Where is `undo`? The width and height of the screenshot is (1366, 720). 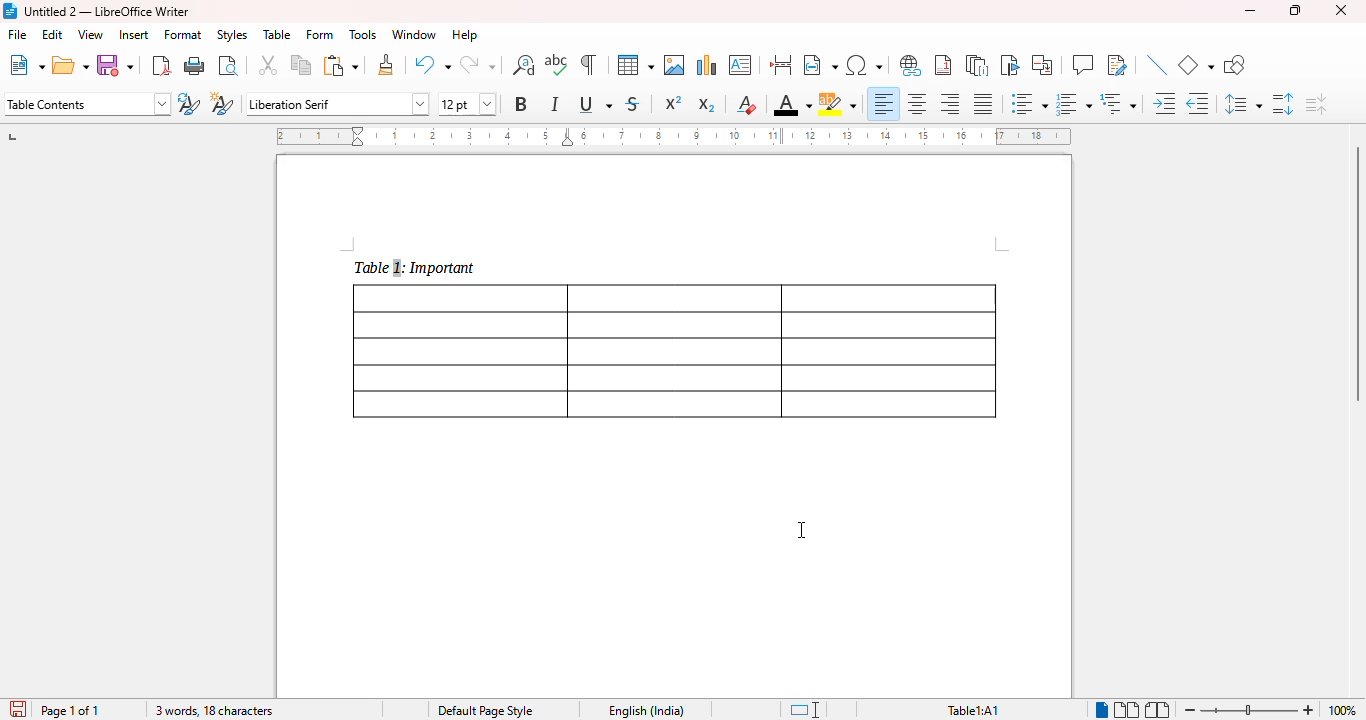 undo is located at coordinates (432, 64).